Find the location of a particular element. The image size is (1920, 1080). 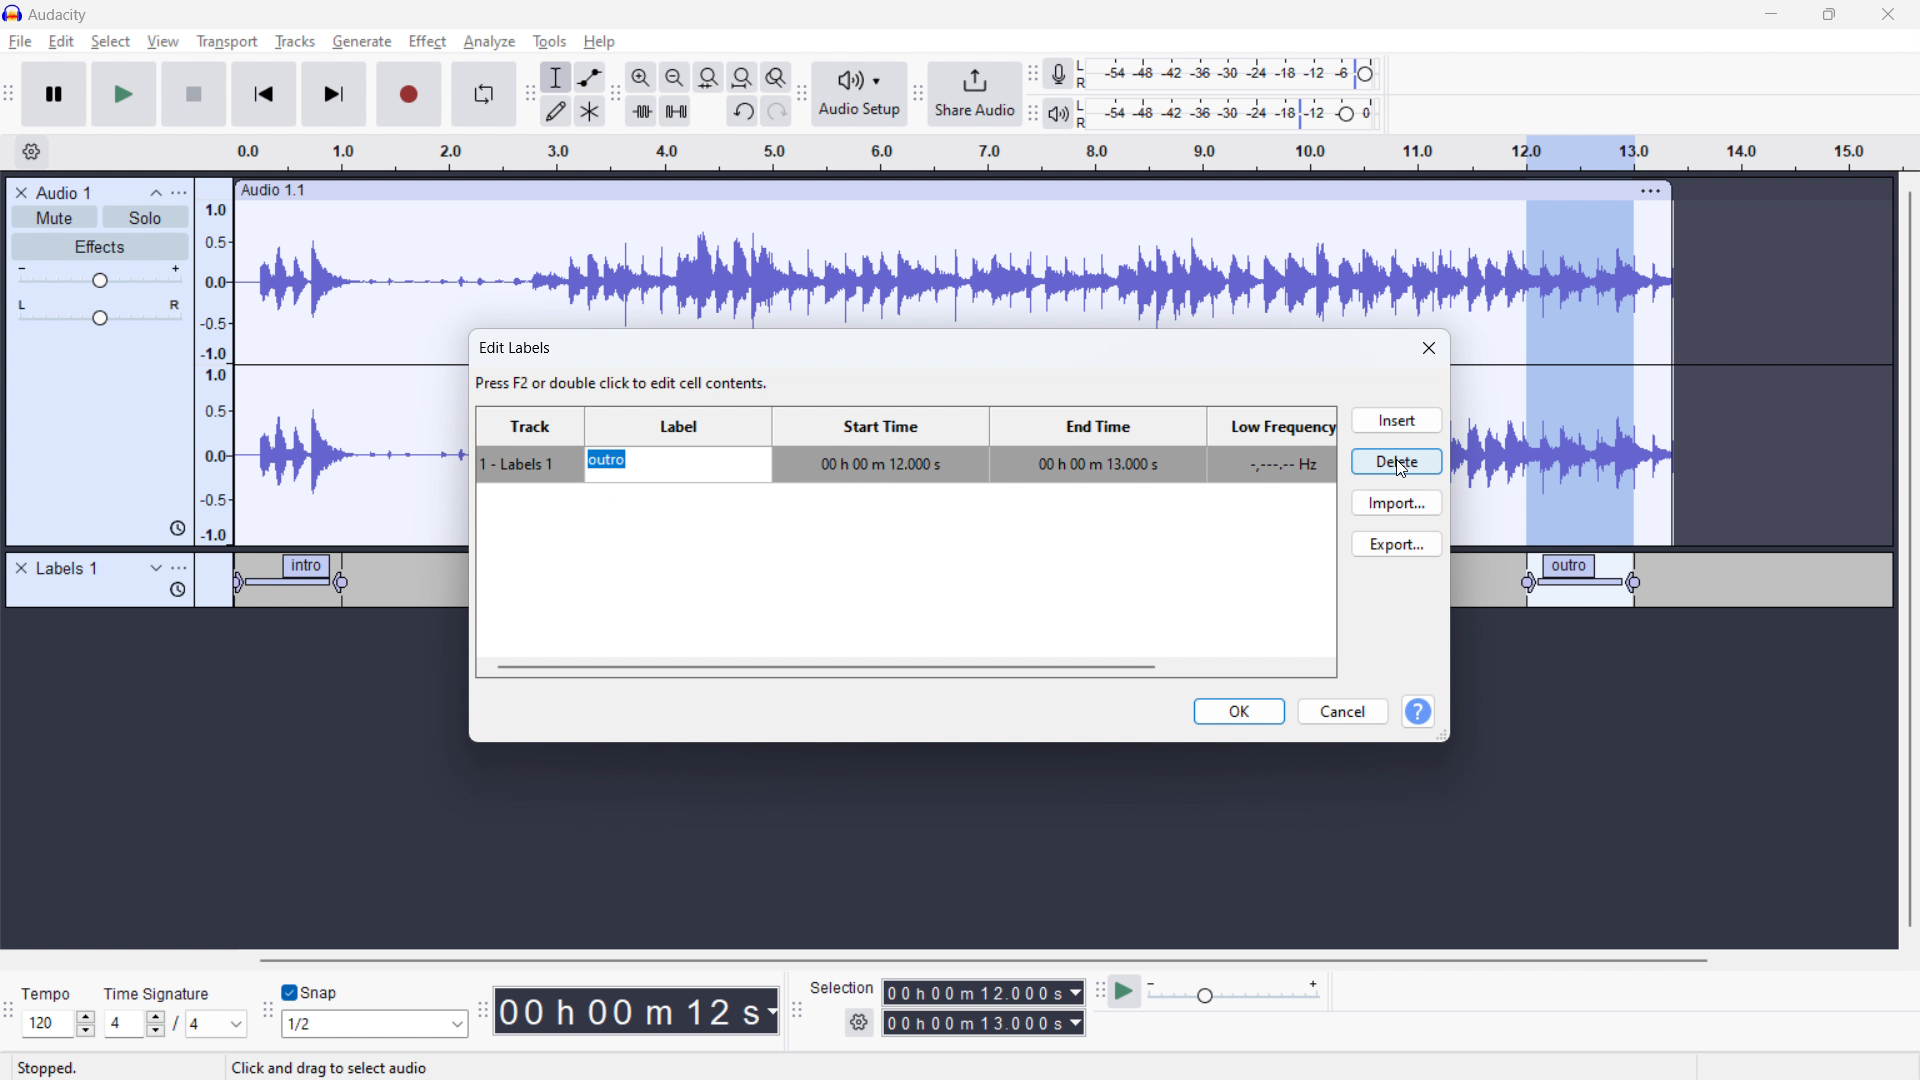

play at speed is located at coordinates (1124, 990).